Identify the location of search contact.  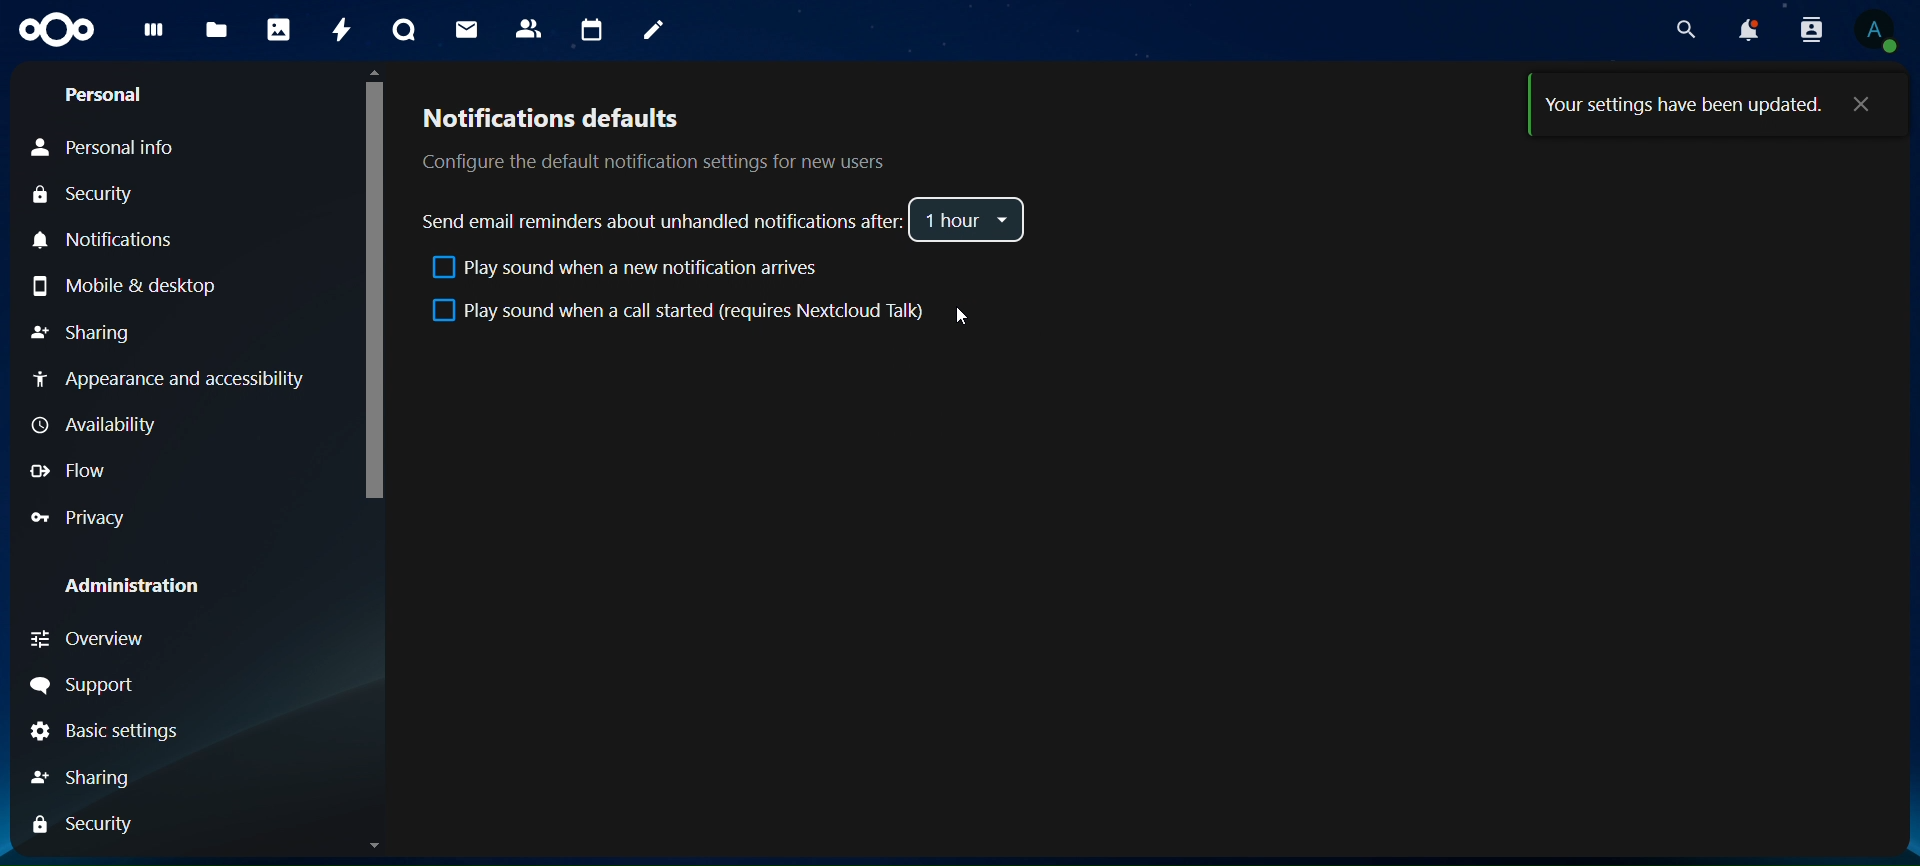
(1808, 28).